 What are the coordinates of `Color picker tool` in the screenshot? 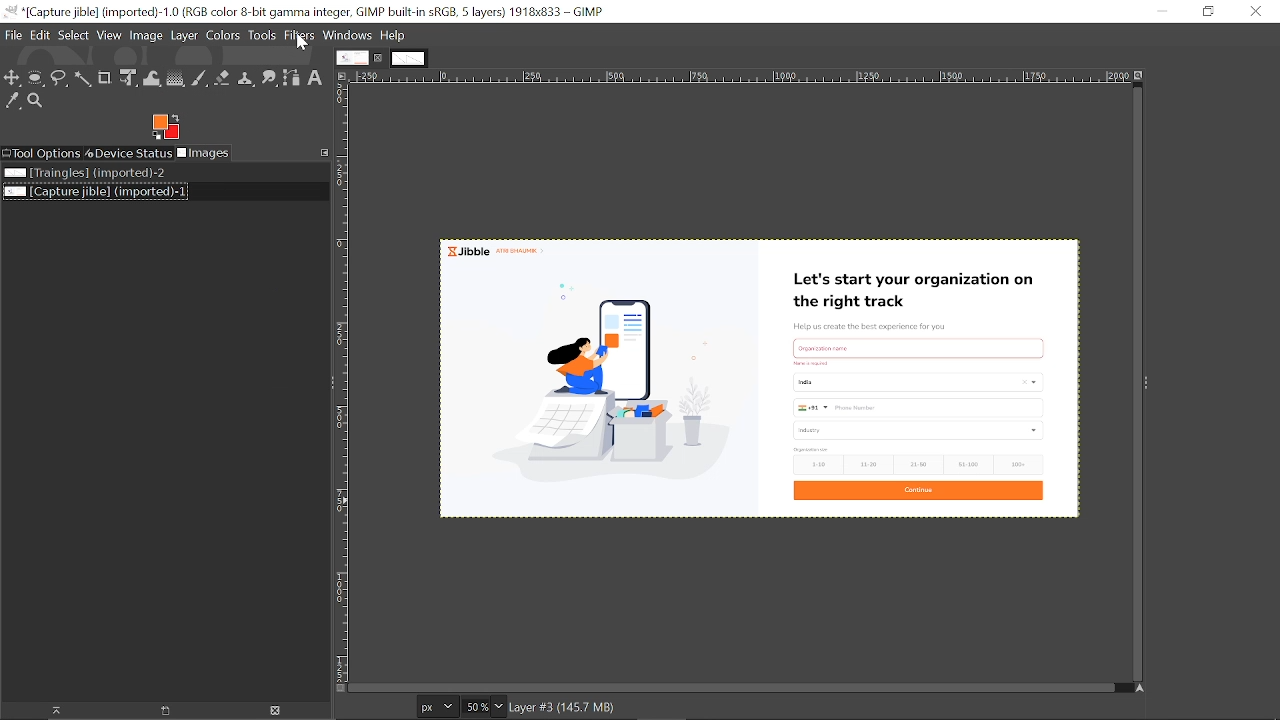 It's located at (13, 102).